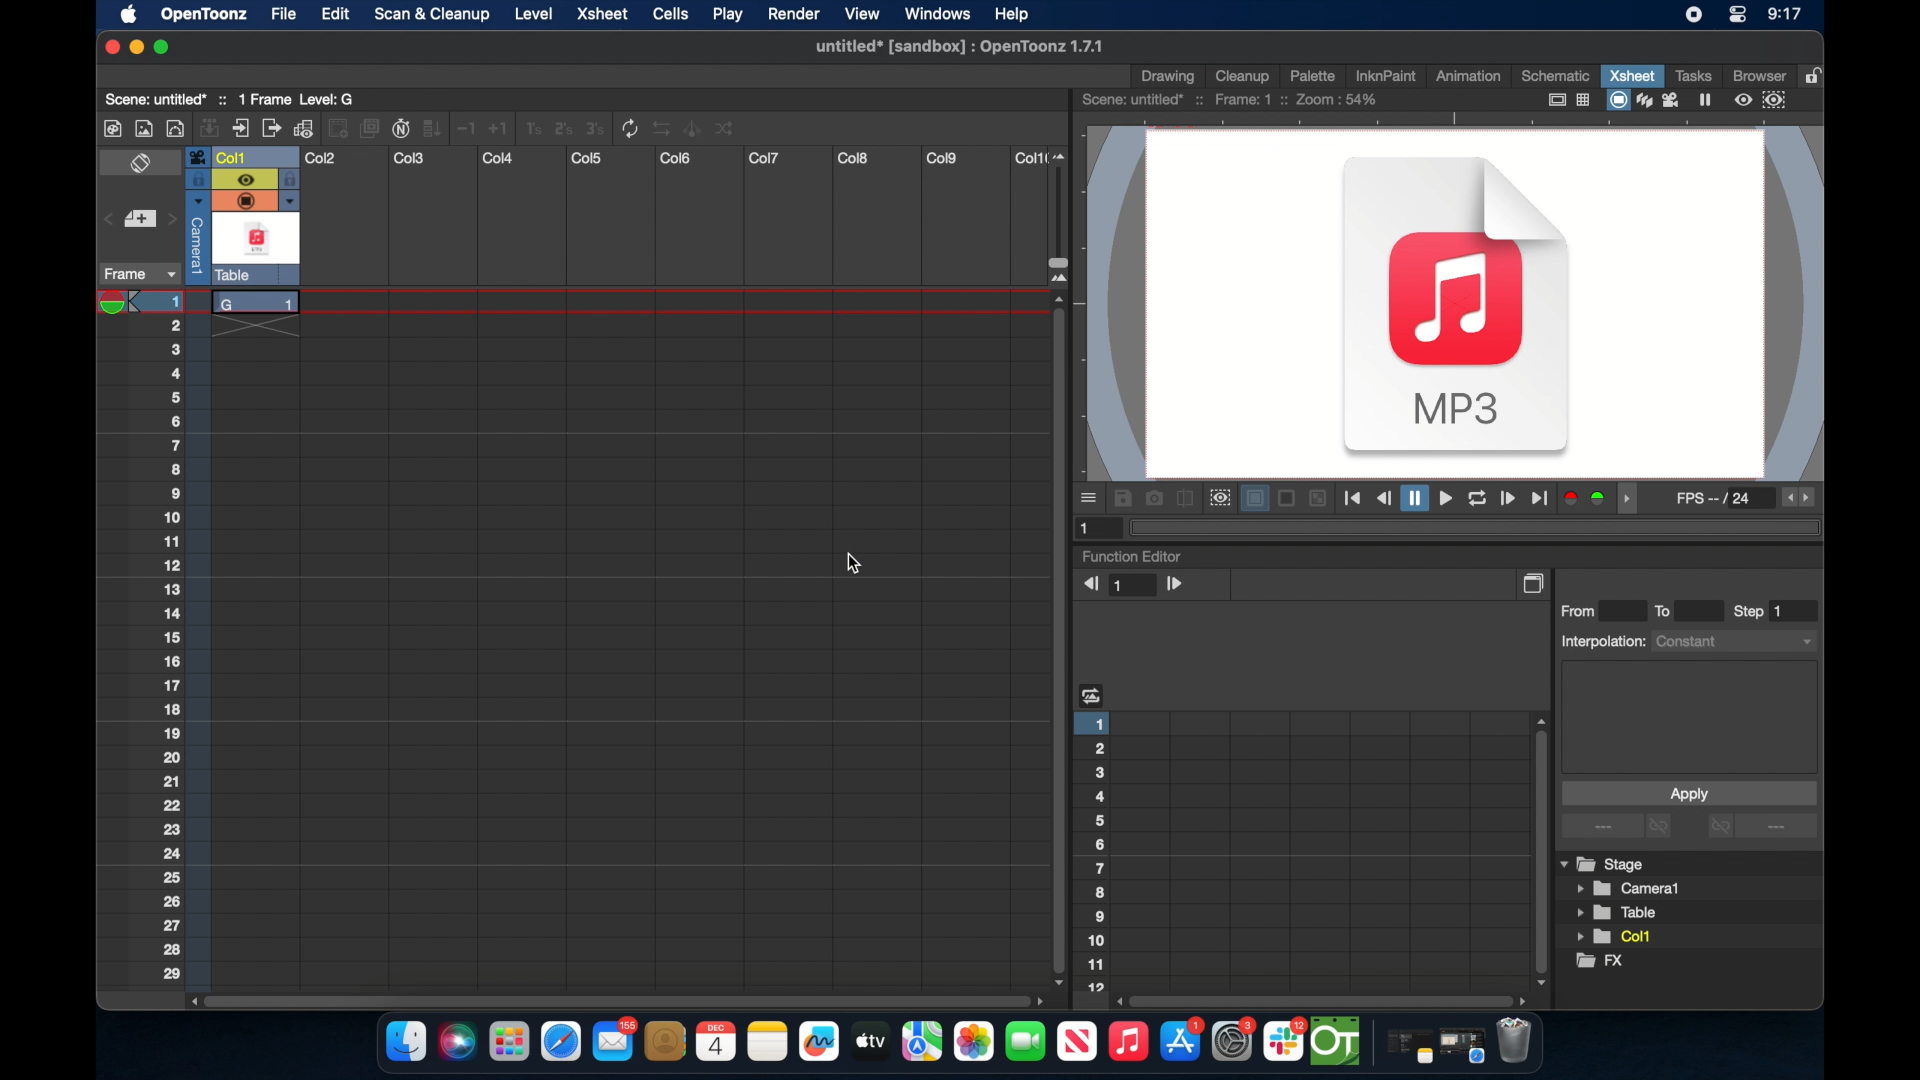  I want to click on animation, so click(1469, 77).